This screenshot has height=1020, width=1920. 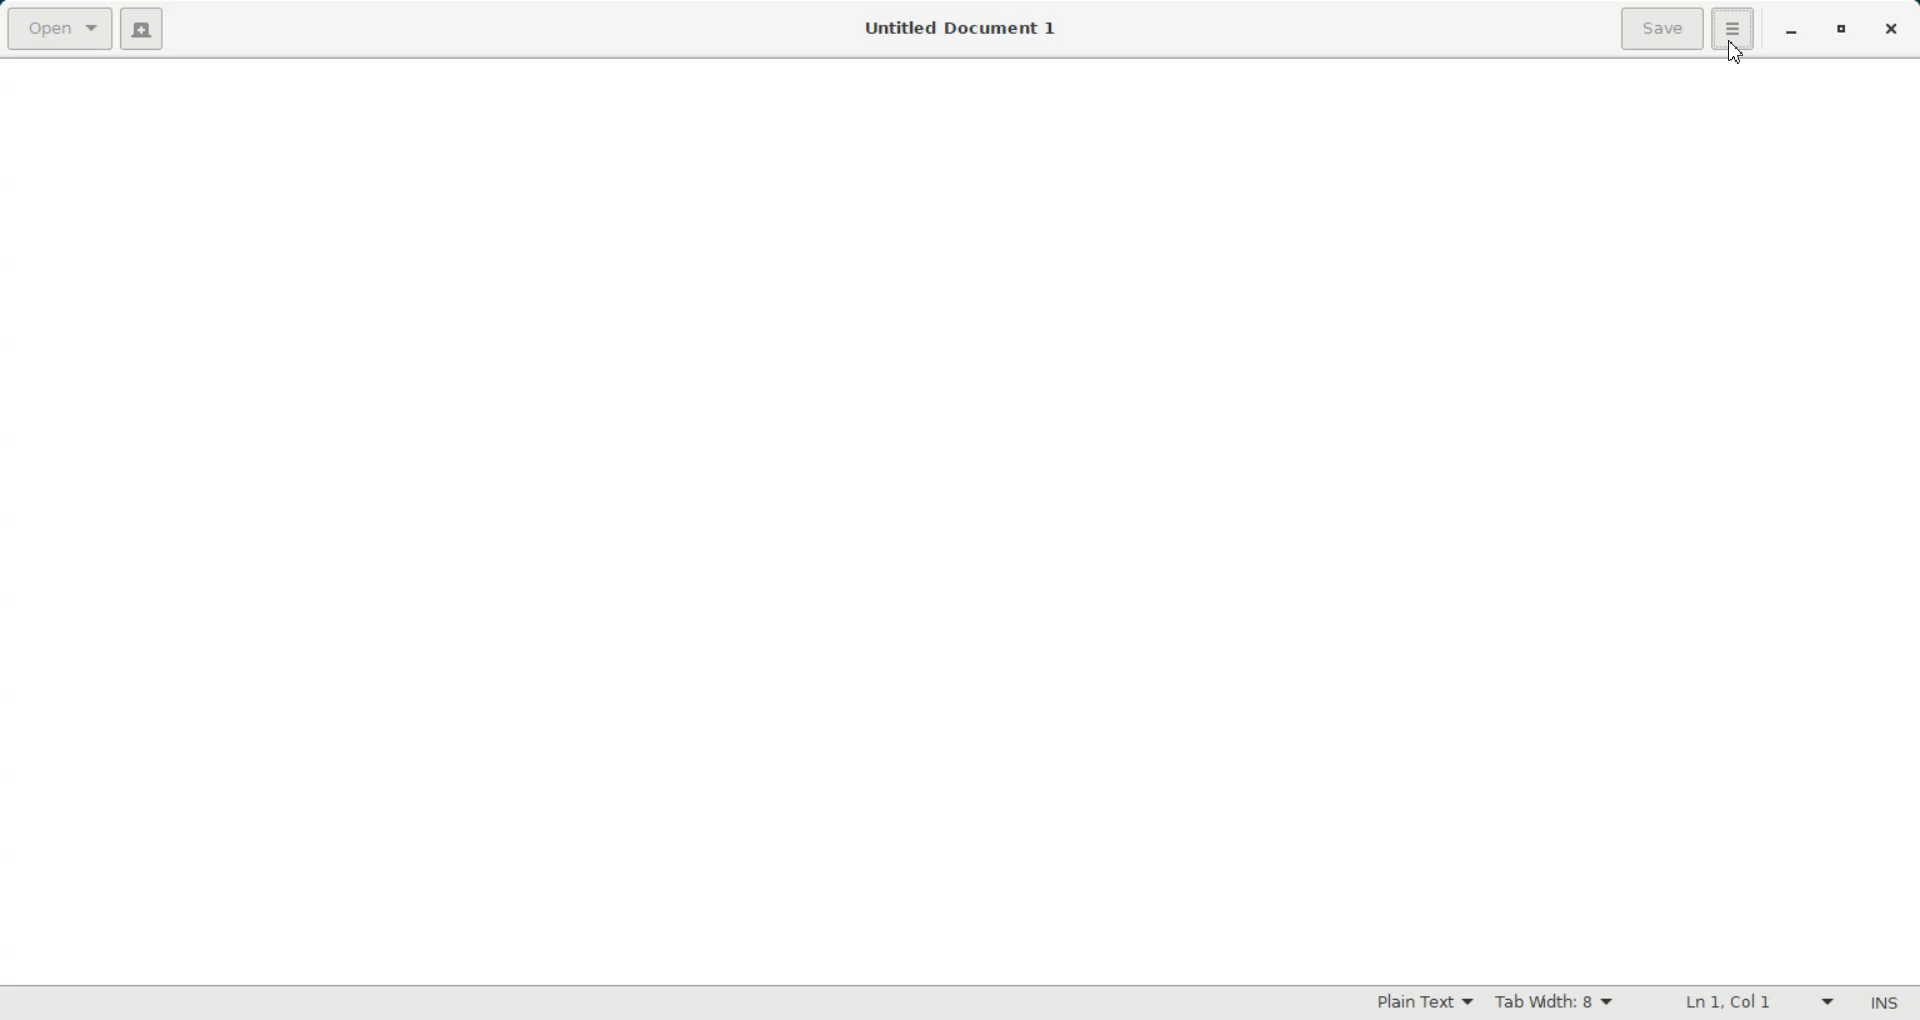 I want to click on Close, so click(x=1891, y=28).